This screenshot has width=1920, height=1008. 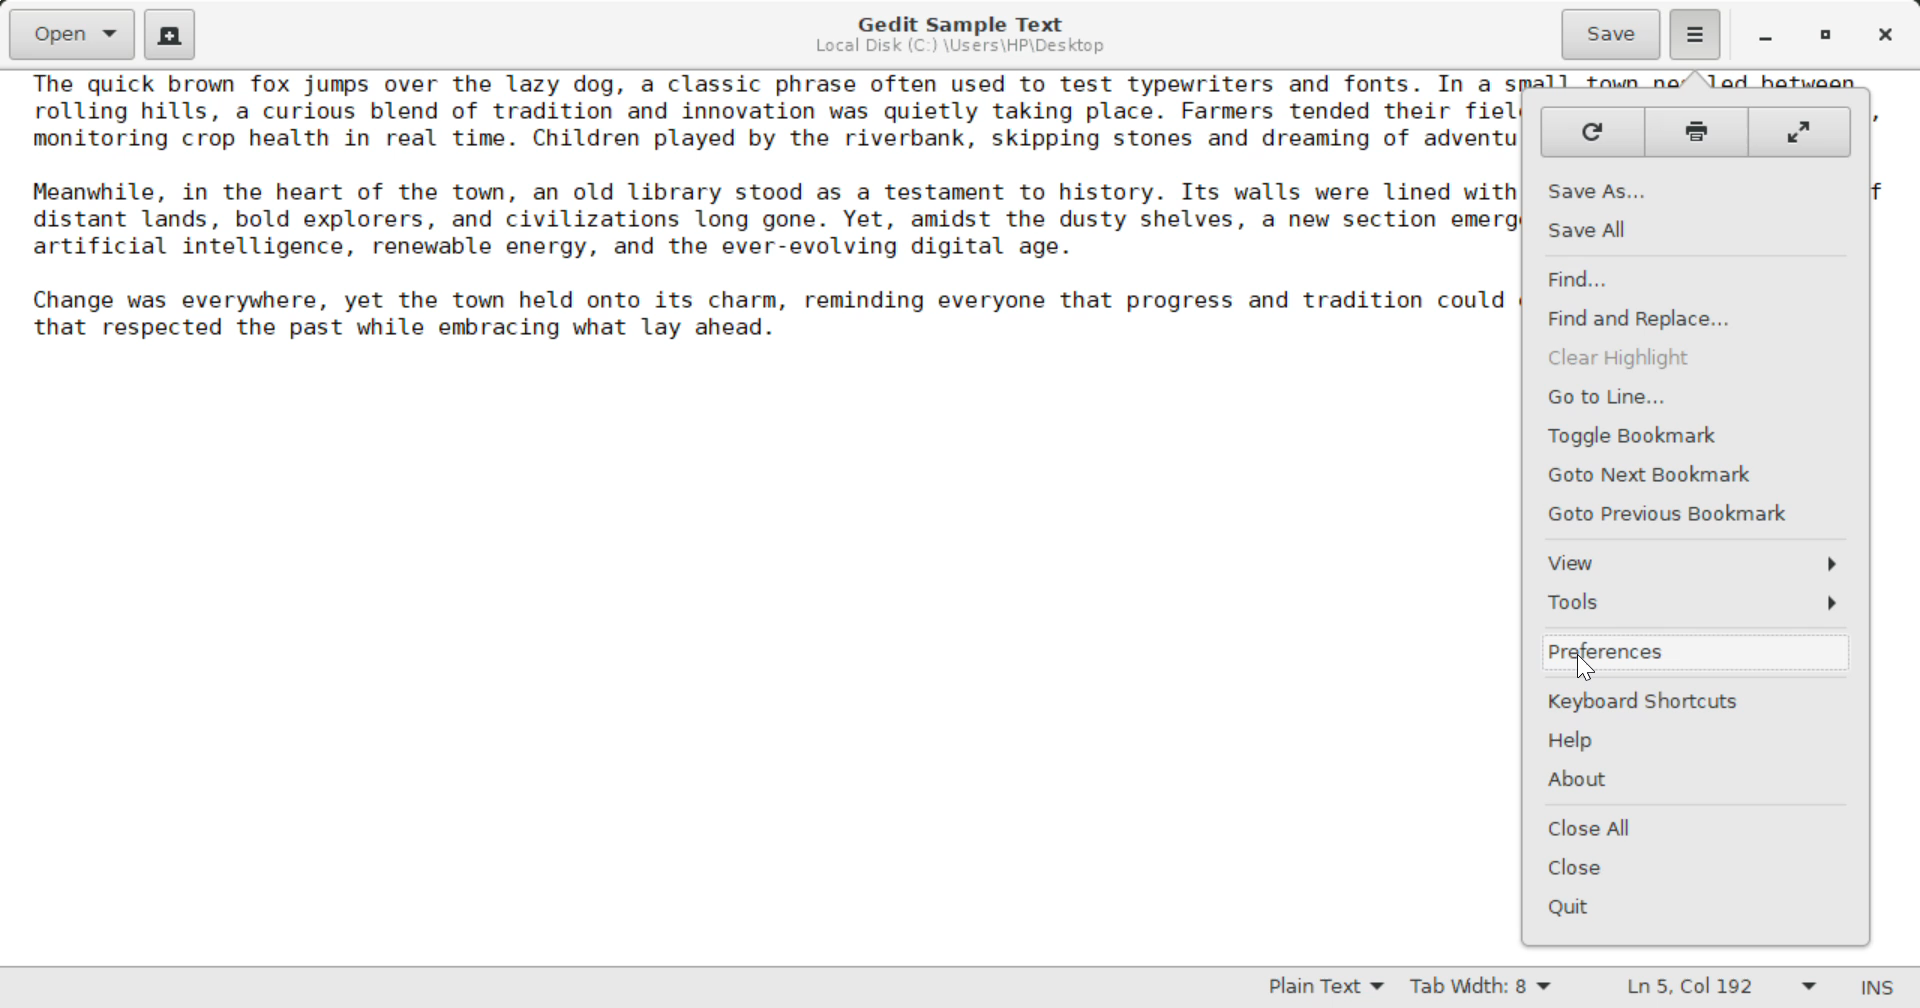 What do you see at coordinates (1650, 356) in the screenshot?
I see `Clear Highlight` at bounding box center [1650, 356].